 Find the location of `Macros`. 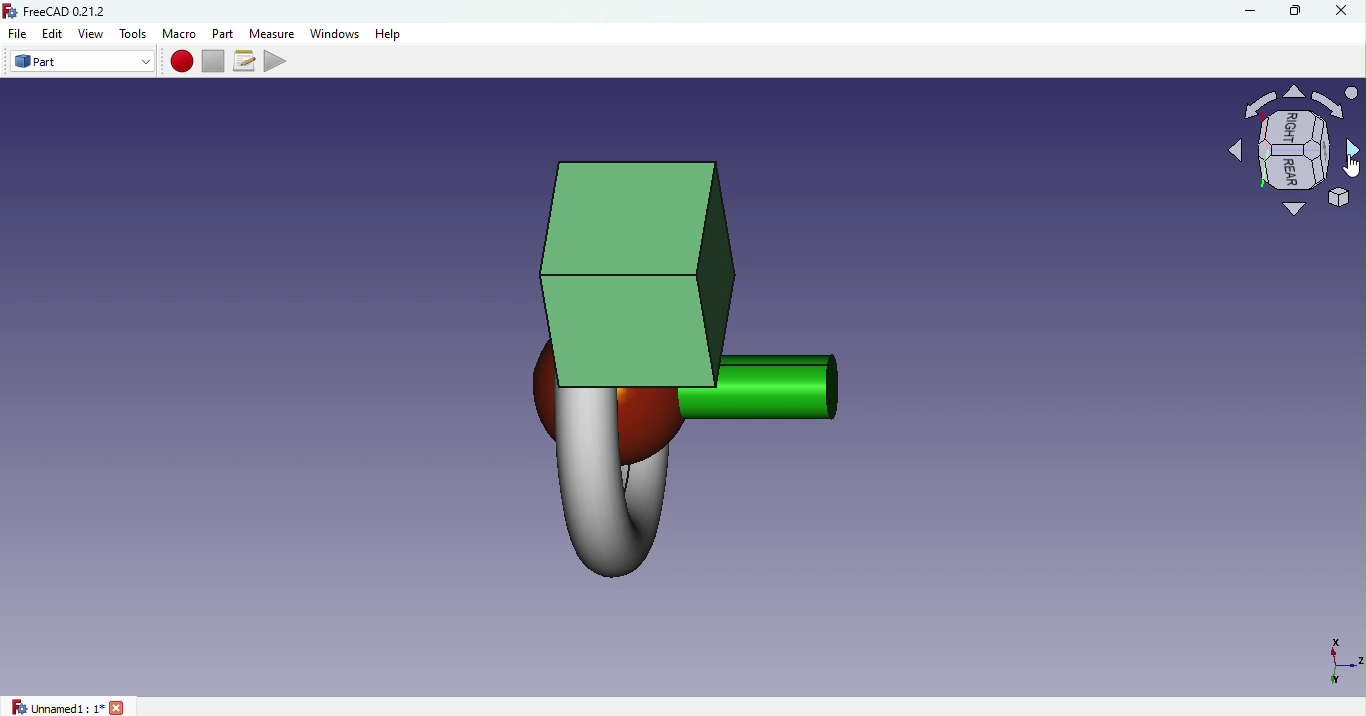

Macros is located at coordinates (243, 60).